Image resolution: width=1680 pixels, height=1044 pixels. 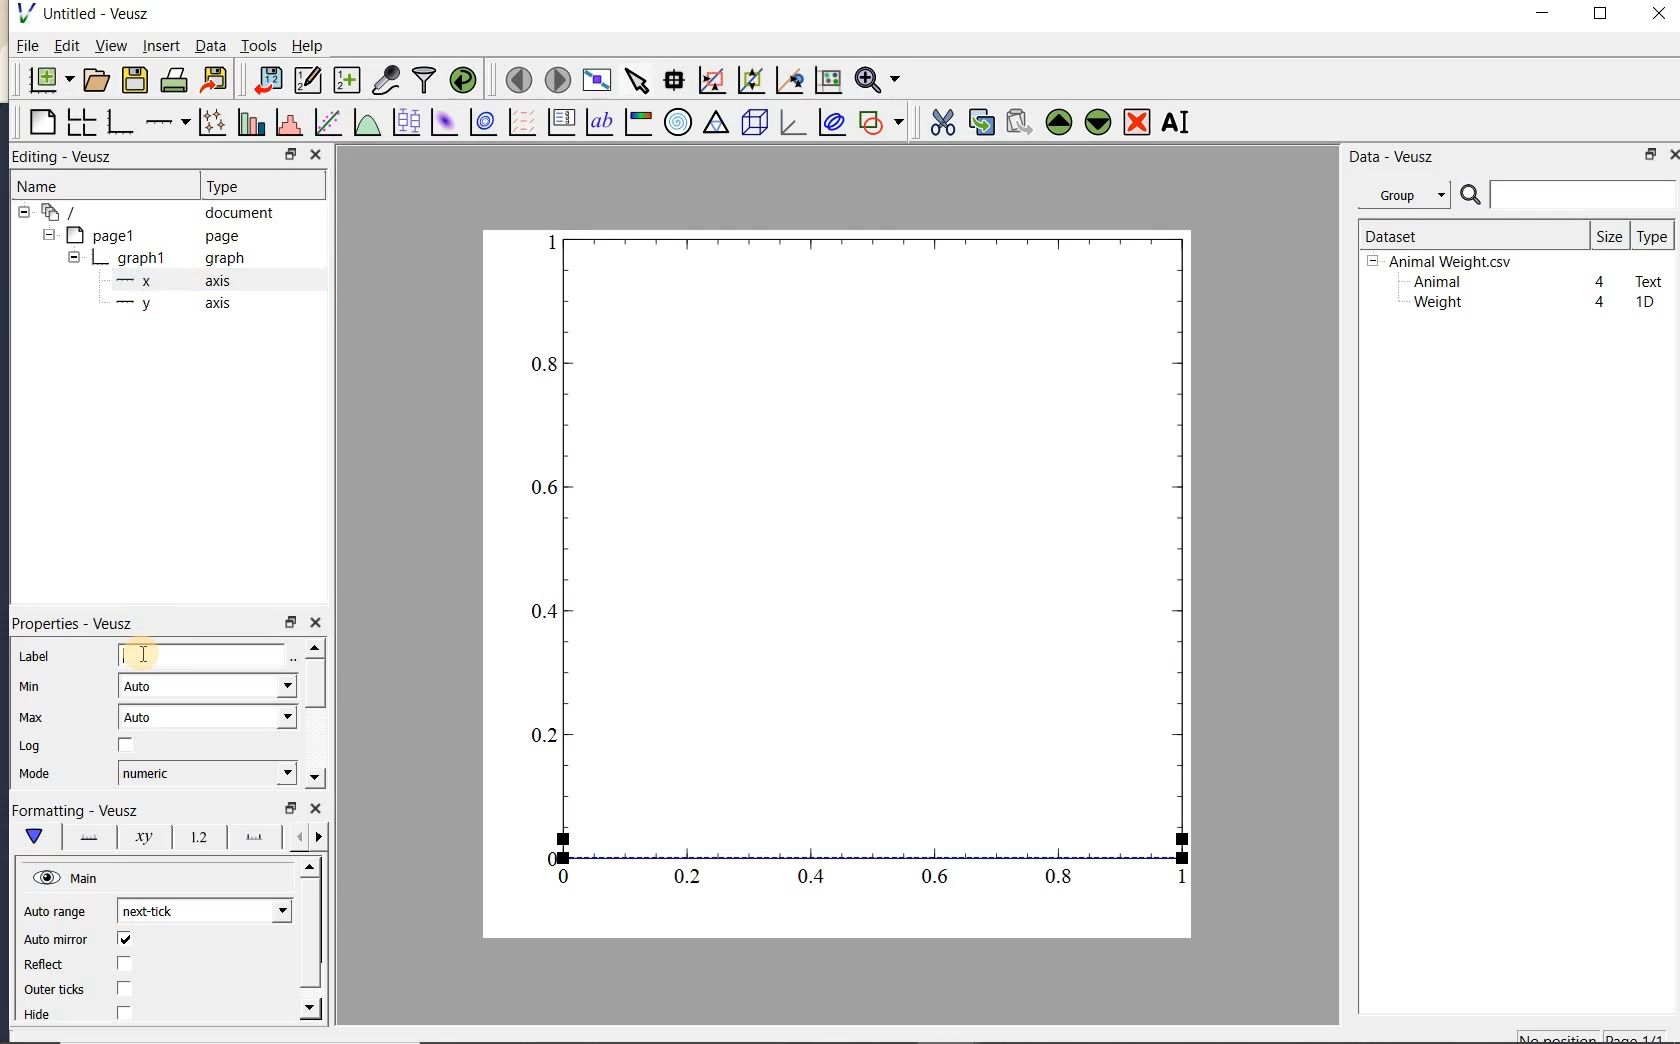 What do you see at coordinates (1465, 235) in the screenshot?
I see `Dataset` at bounding box center [1465, 235].